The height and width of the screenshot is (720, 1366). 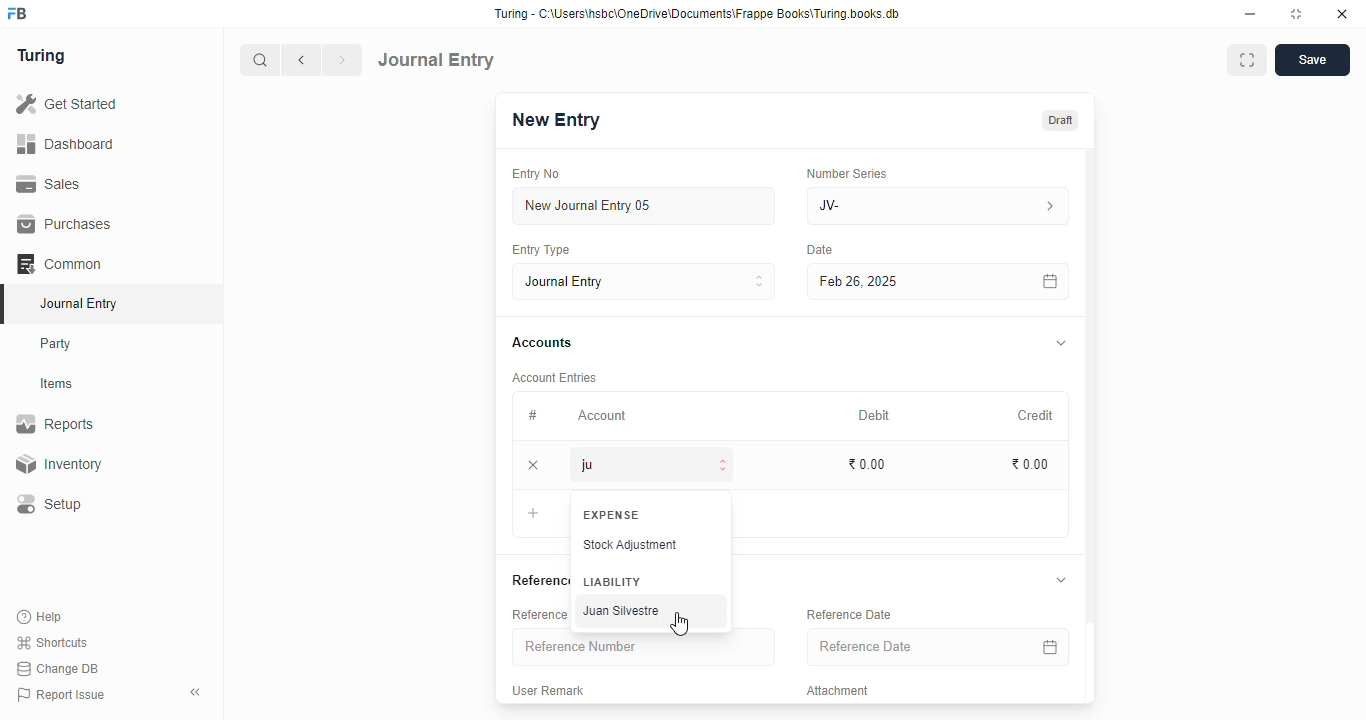 What do you see at coordinates (654, 465) in the screenshot?
I see `ju` at bounding box center [654, 465].